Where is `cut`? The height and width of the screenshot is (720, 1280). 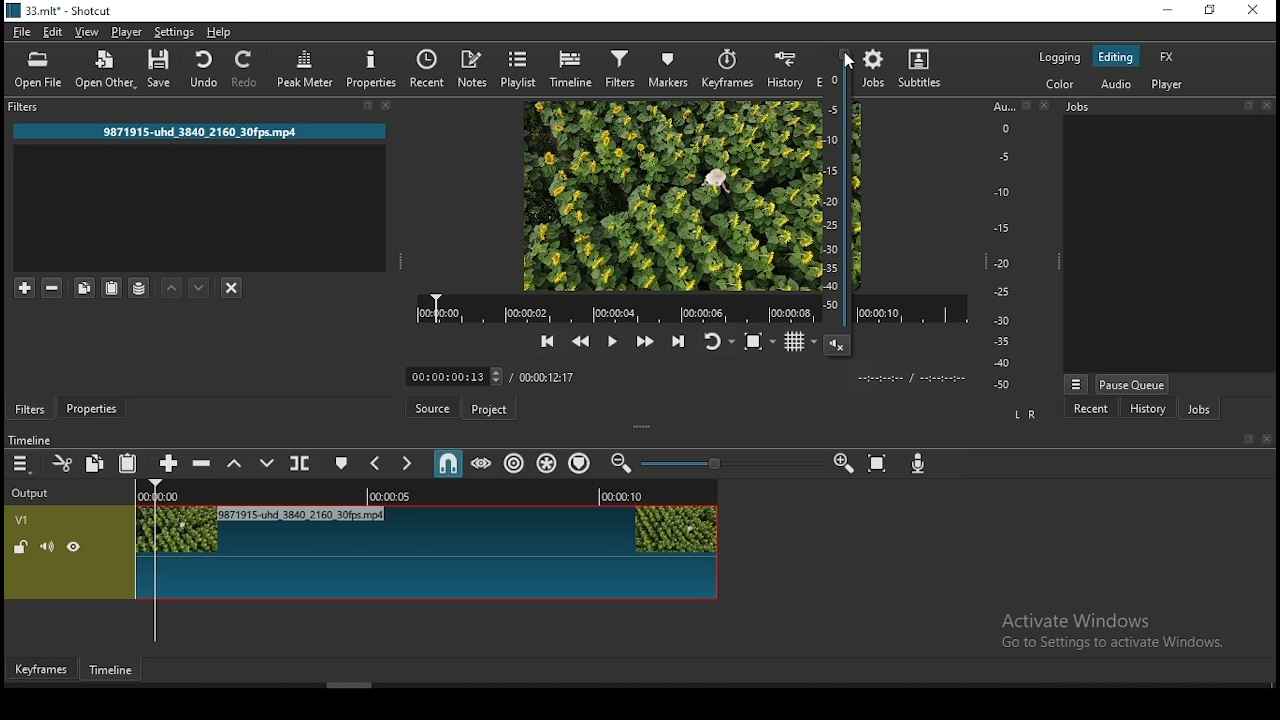
cut is located at coordinates (64, 465).